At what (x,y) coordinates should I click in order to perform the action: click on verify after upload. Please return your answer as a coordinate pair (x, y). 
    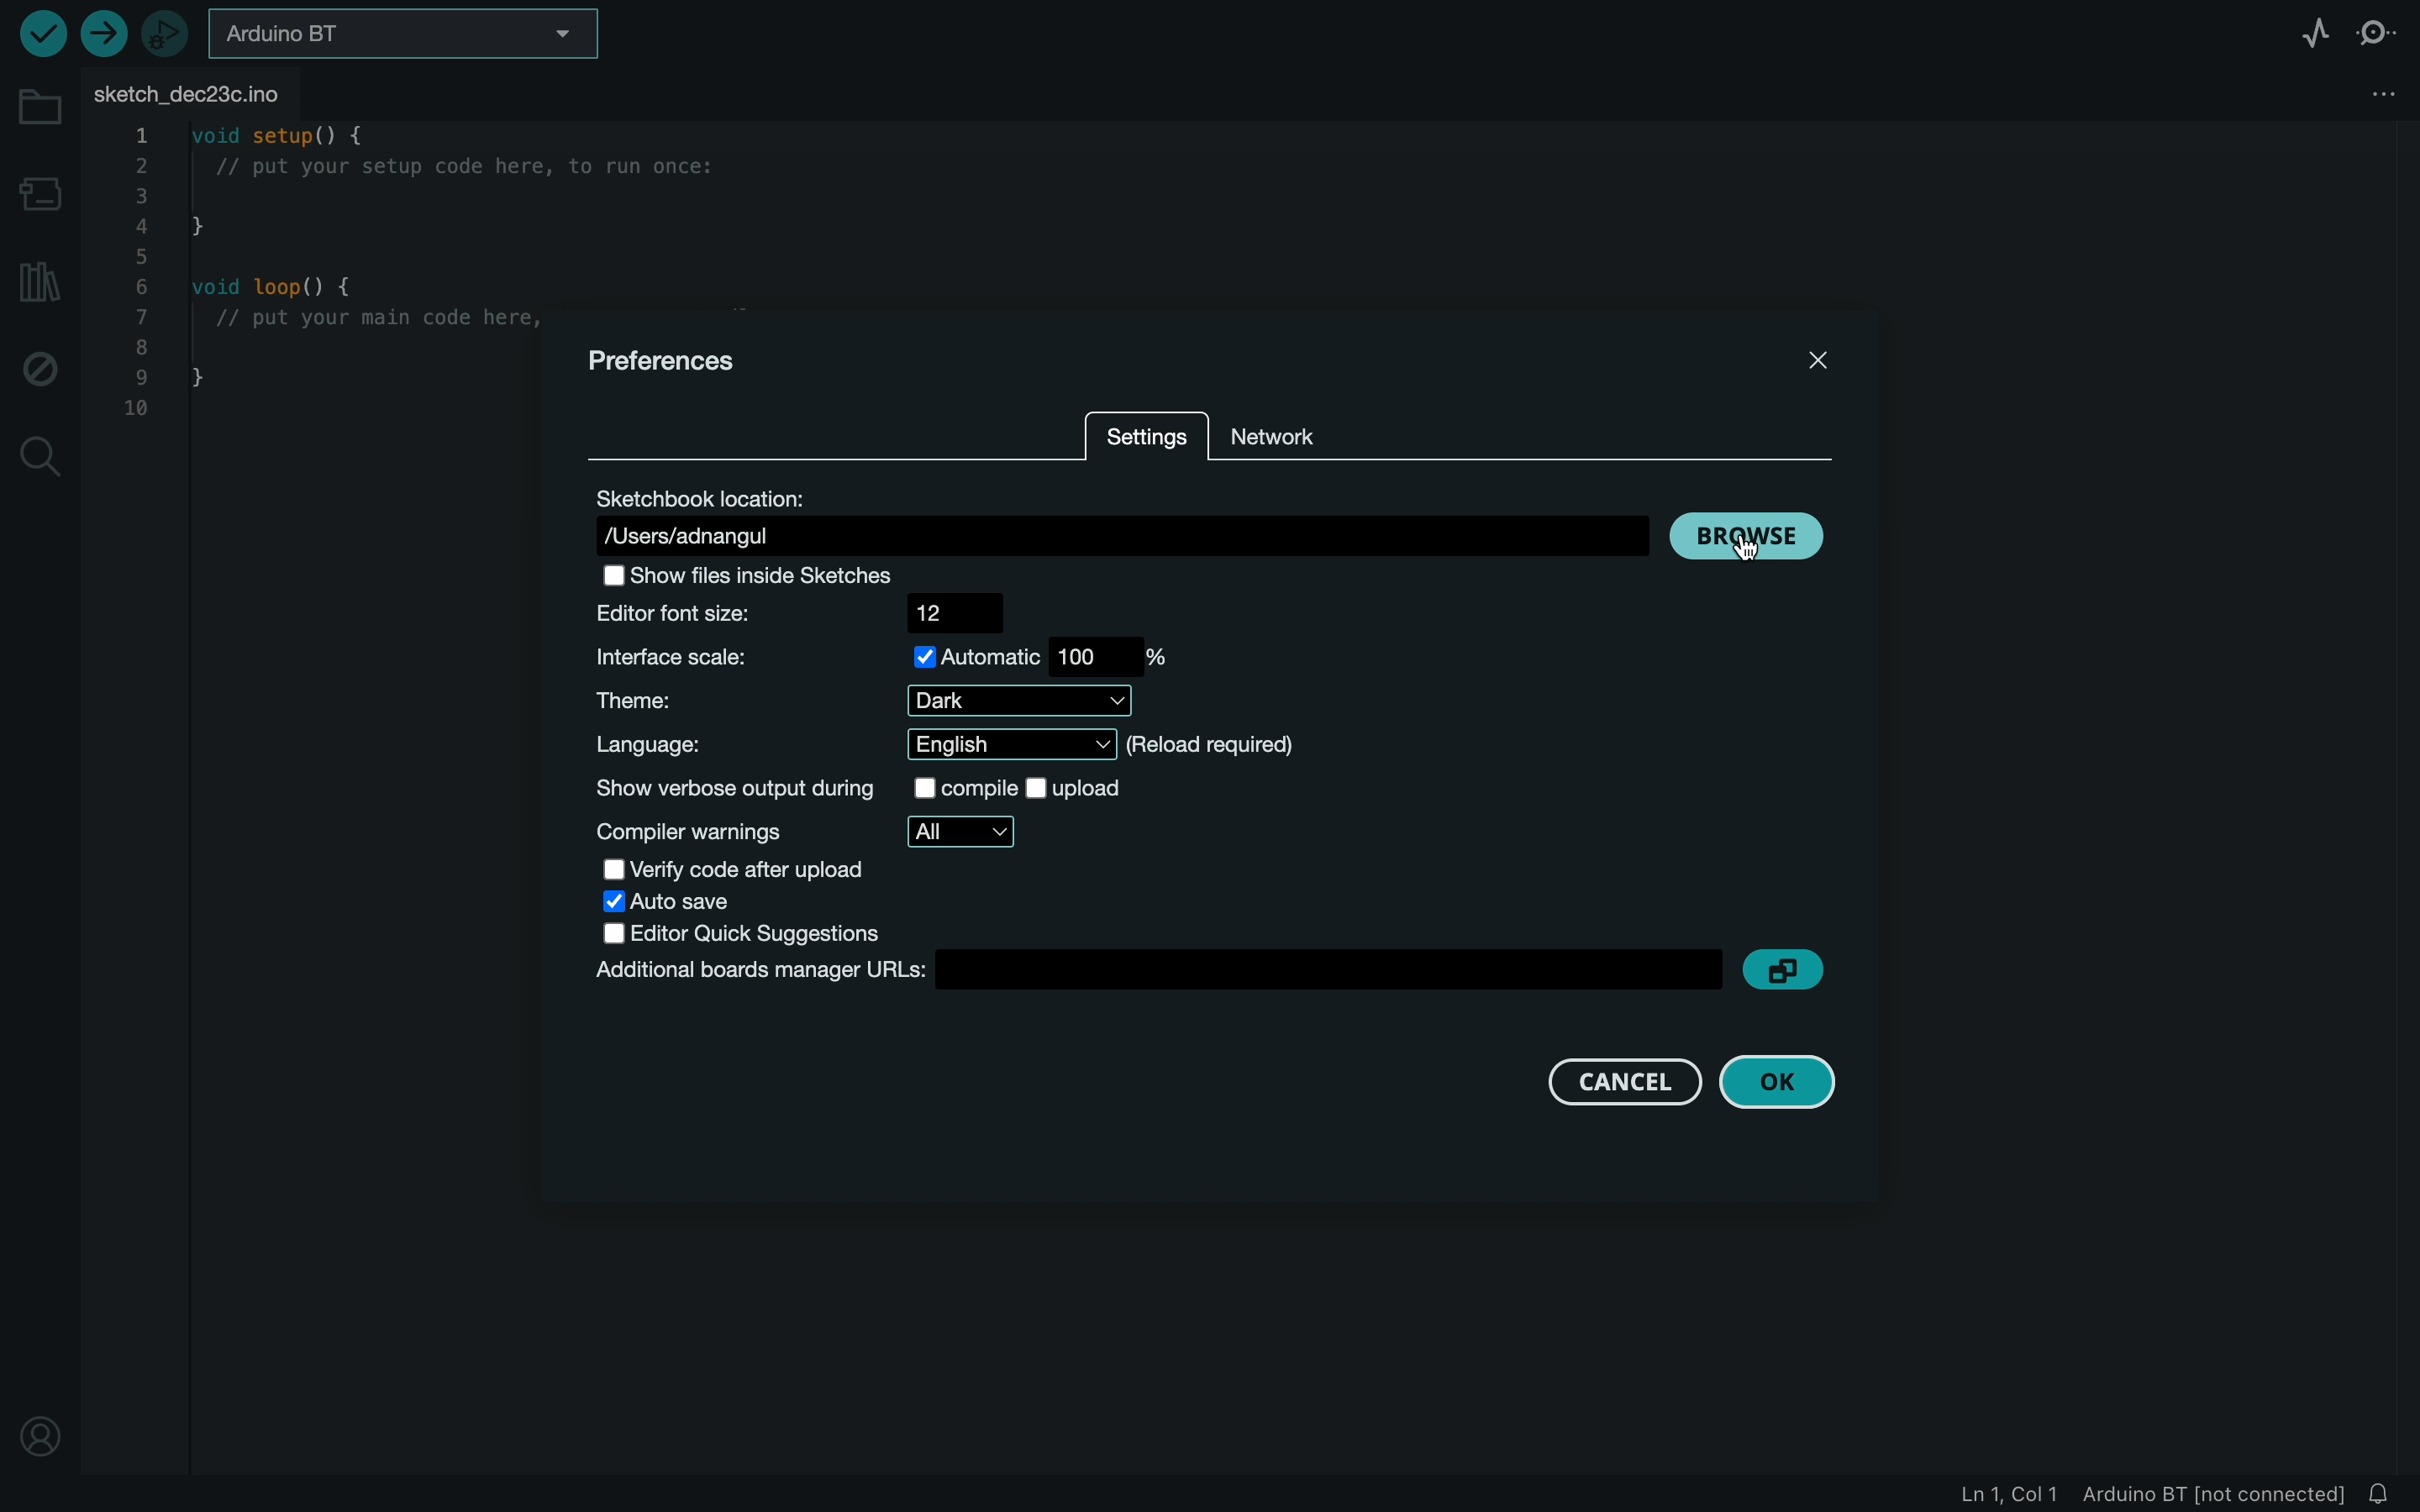
    Looking at the image, I should click on (750, 869).